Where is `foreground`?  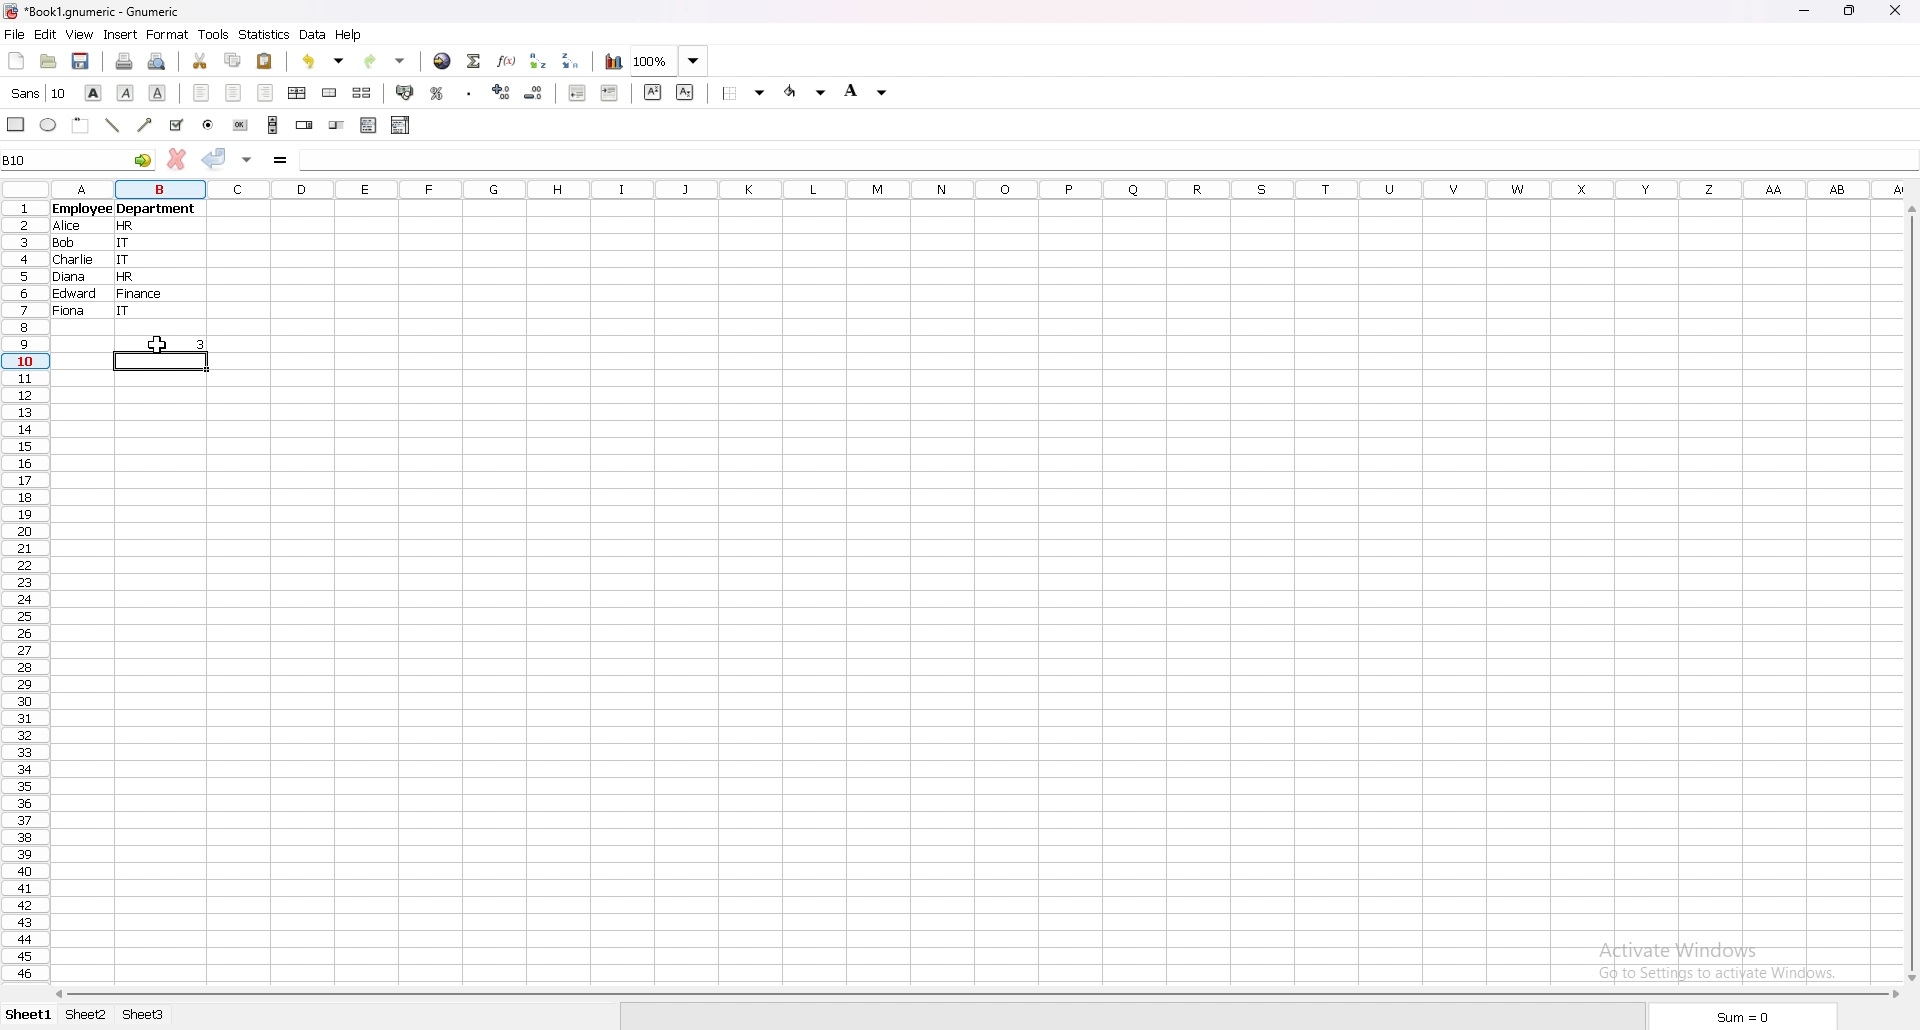 foreground is located at coordinates (806, 91).